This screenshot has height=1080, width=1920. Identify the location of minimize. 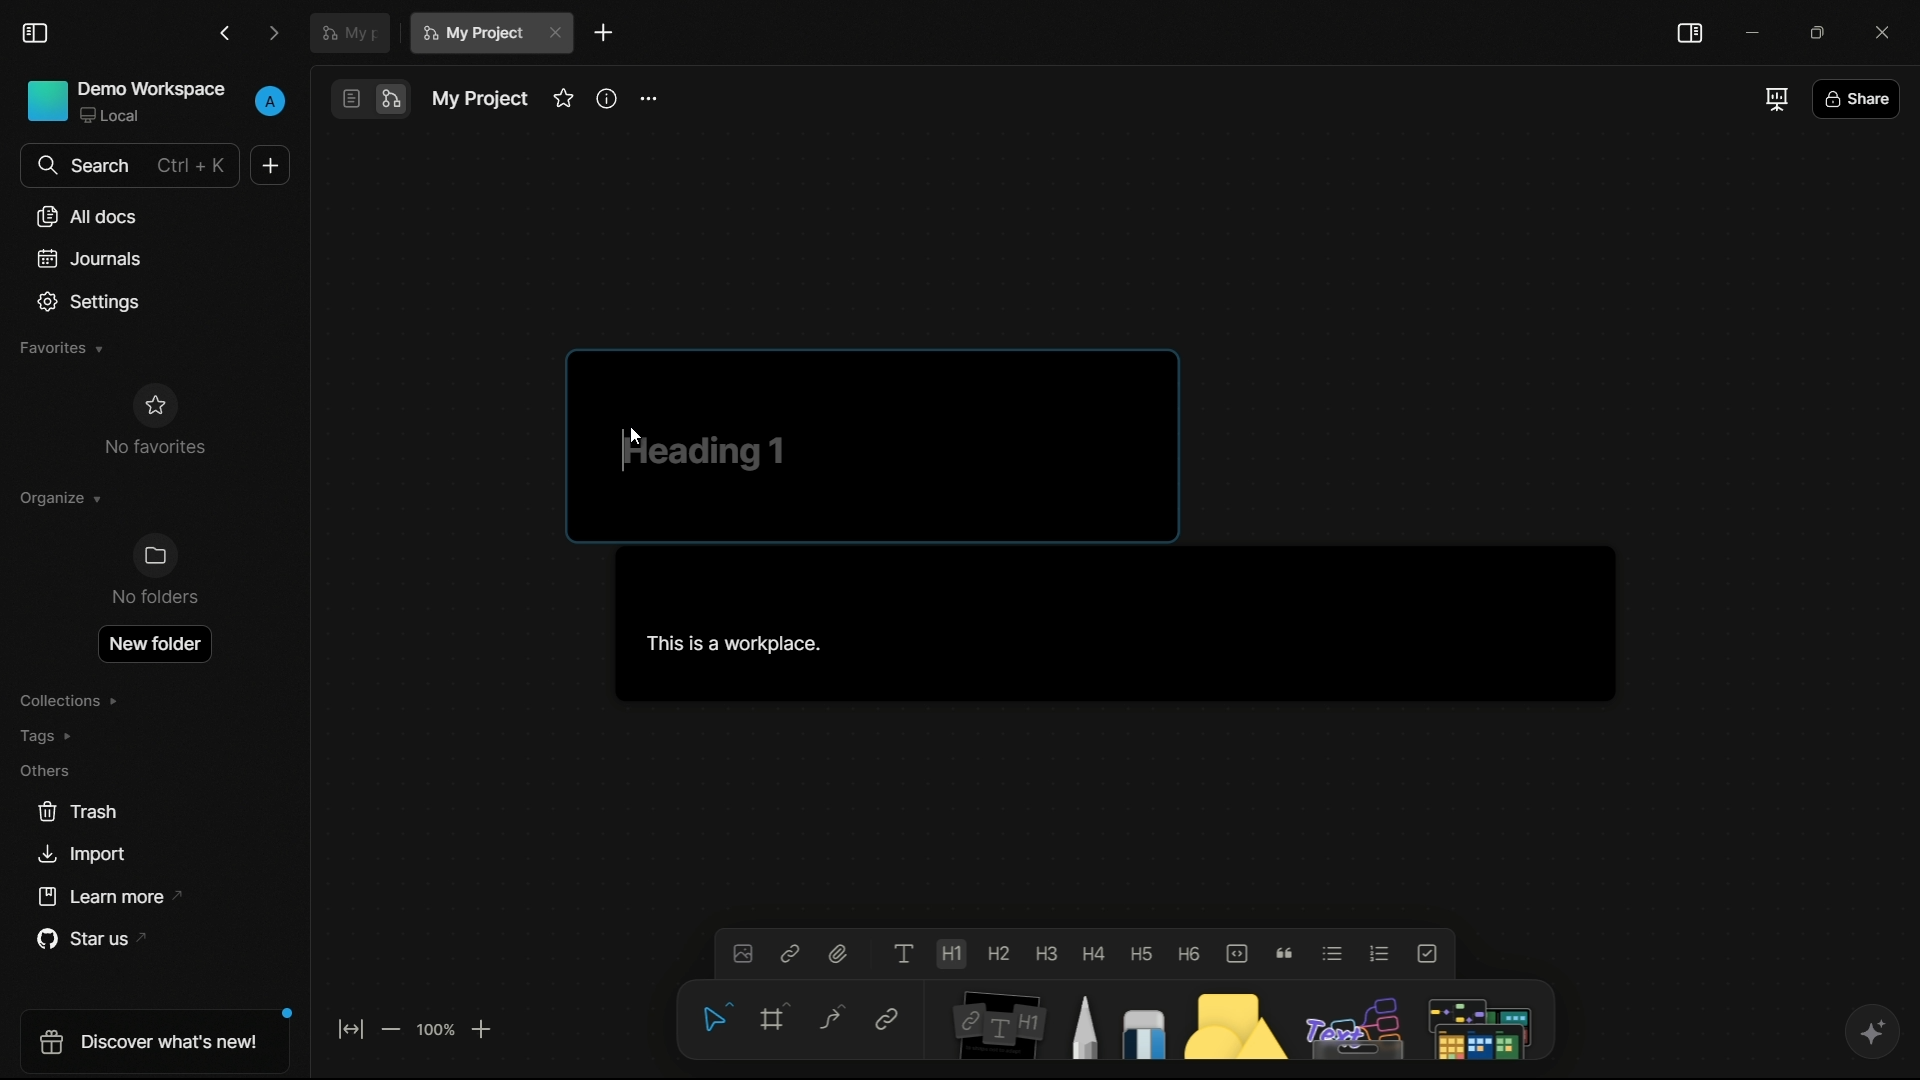
(1751, 32).